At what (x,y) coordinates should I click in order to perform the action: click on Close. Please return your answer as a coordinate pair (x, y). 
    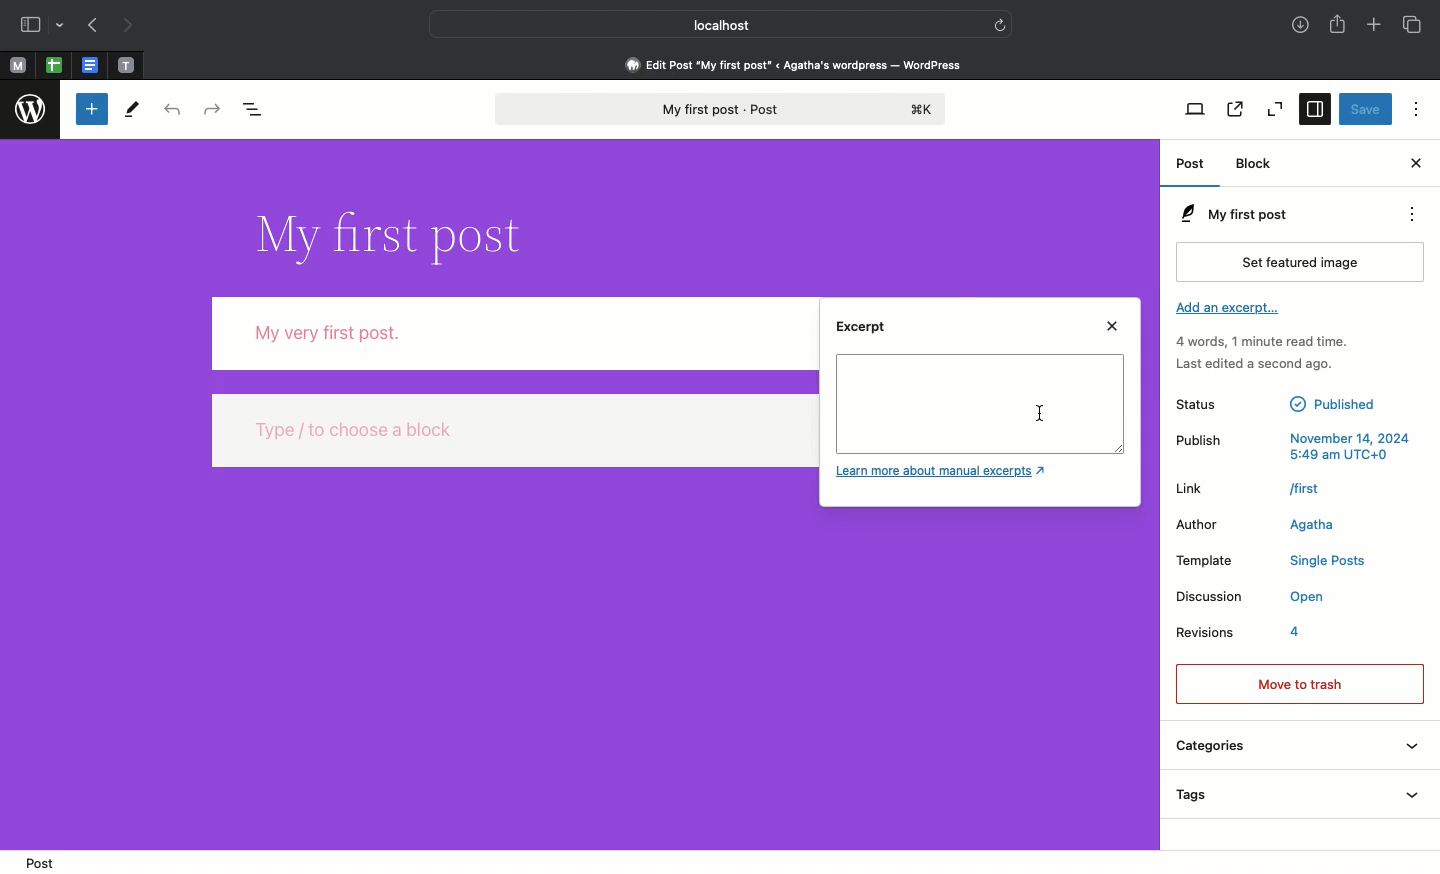
    Looking at the image, I should click on (1115, 327).